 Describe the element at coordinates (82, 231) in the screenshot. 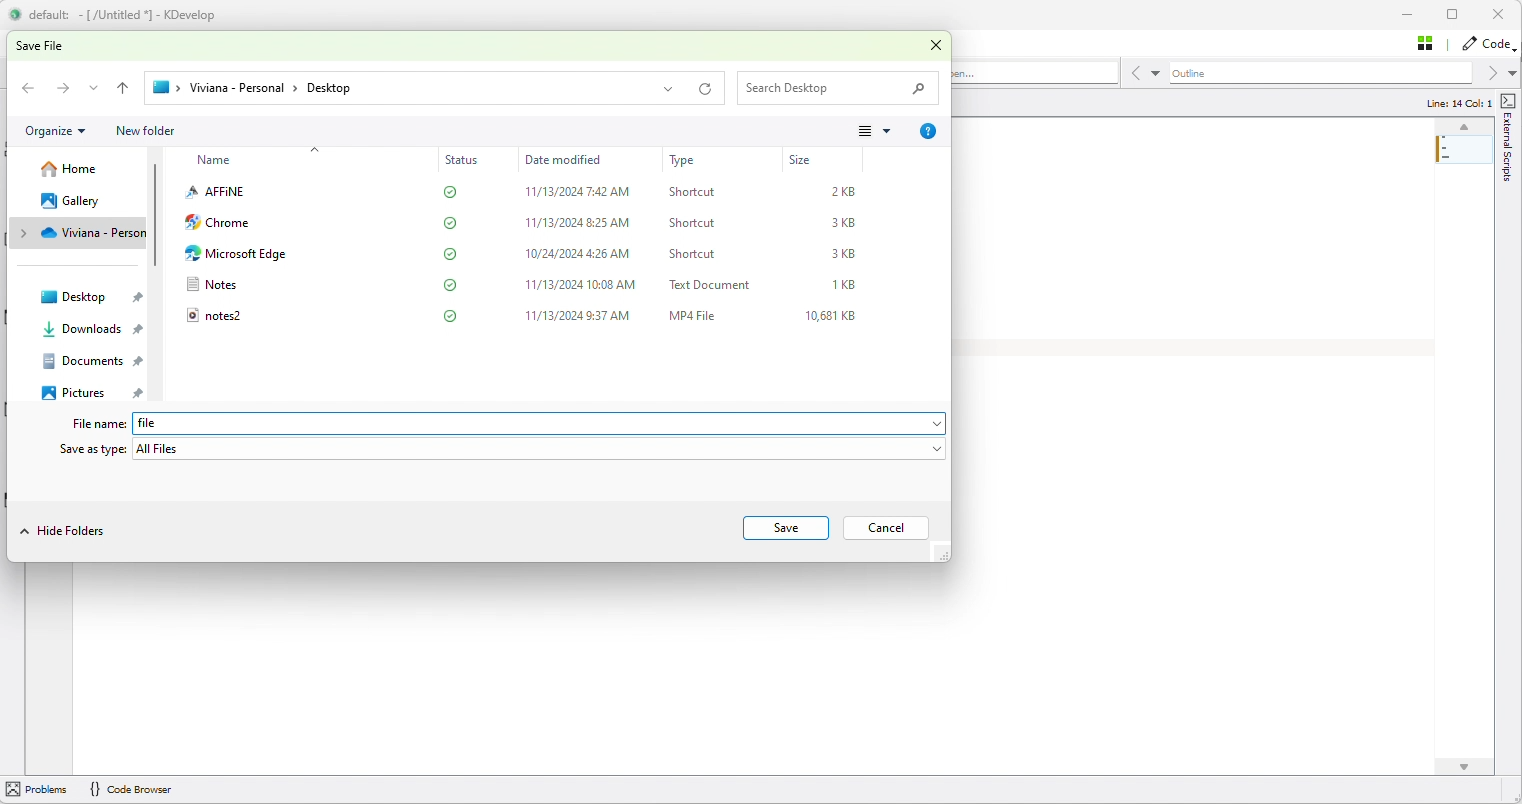

I see `Cloud` at that location.